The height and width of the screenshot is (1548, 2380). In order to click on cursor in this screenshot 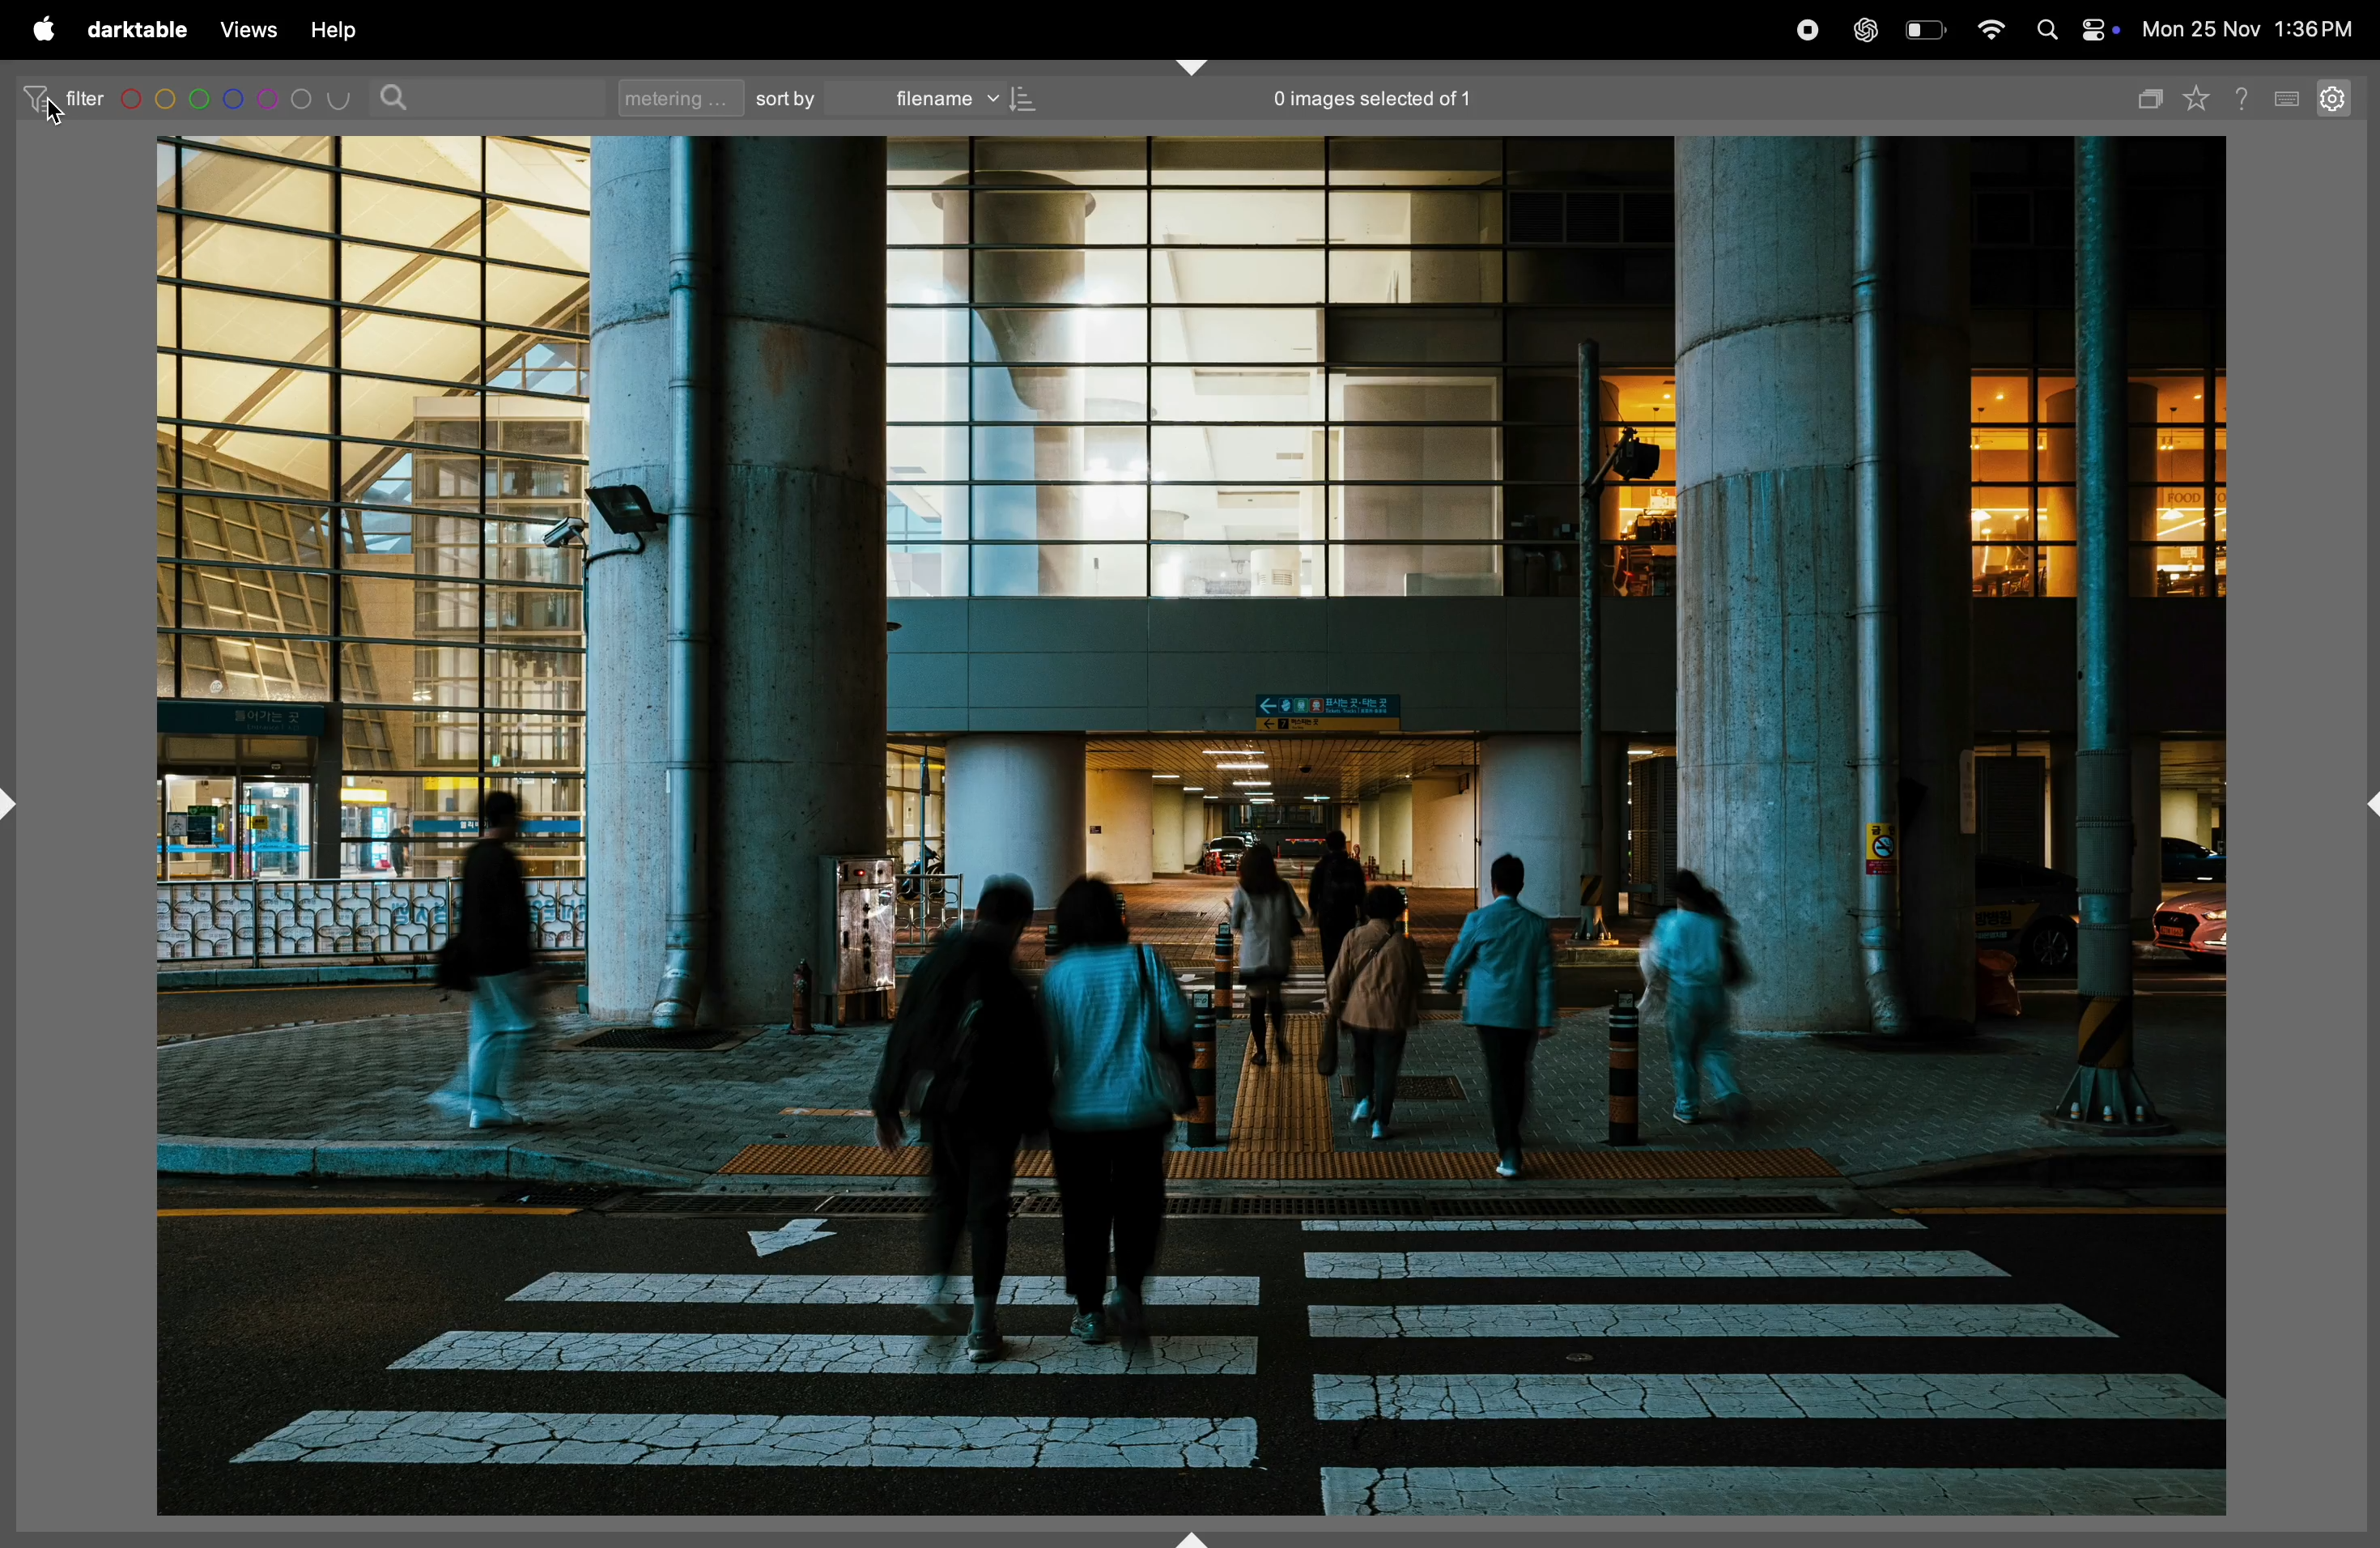, I will do `click(54, 116)`.